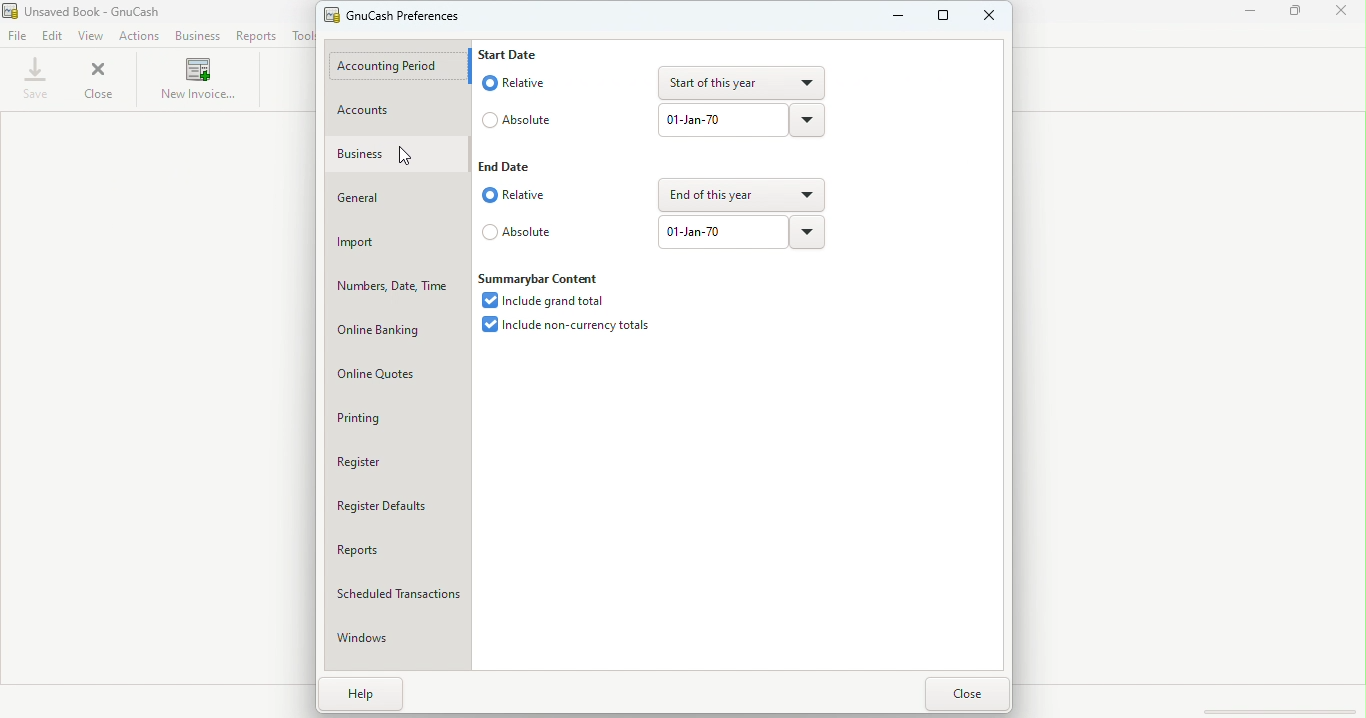  I want to click on Business, so click(196, 37).